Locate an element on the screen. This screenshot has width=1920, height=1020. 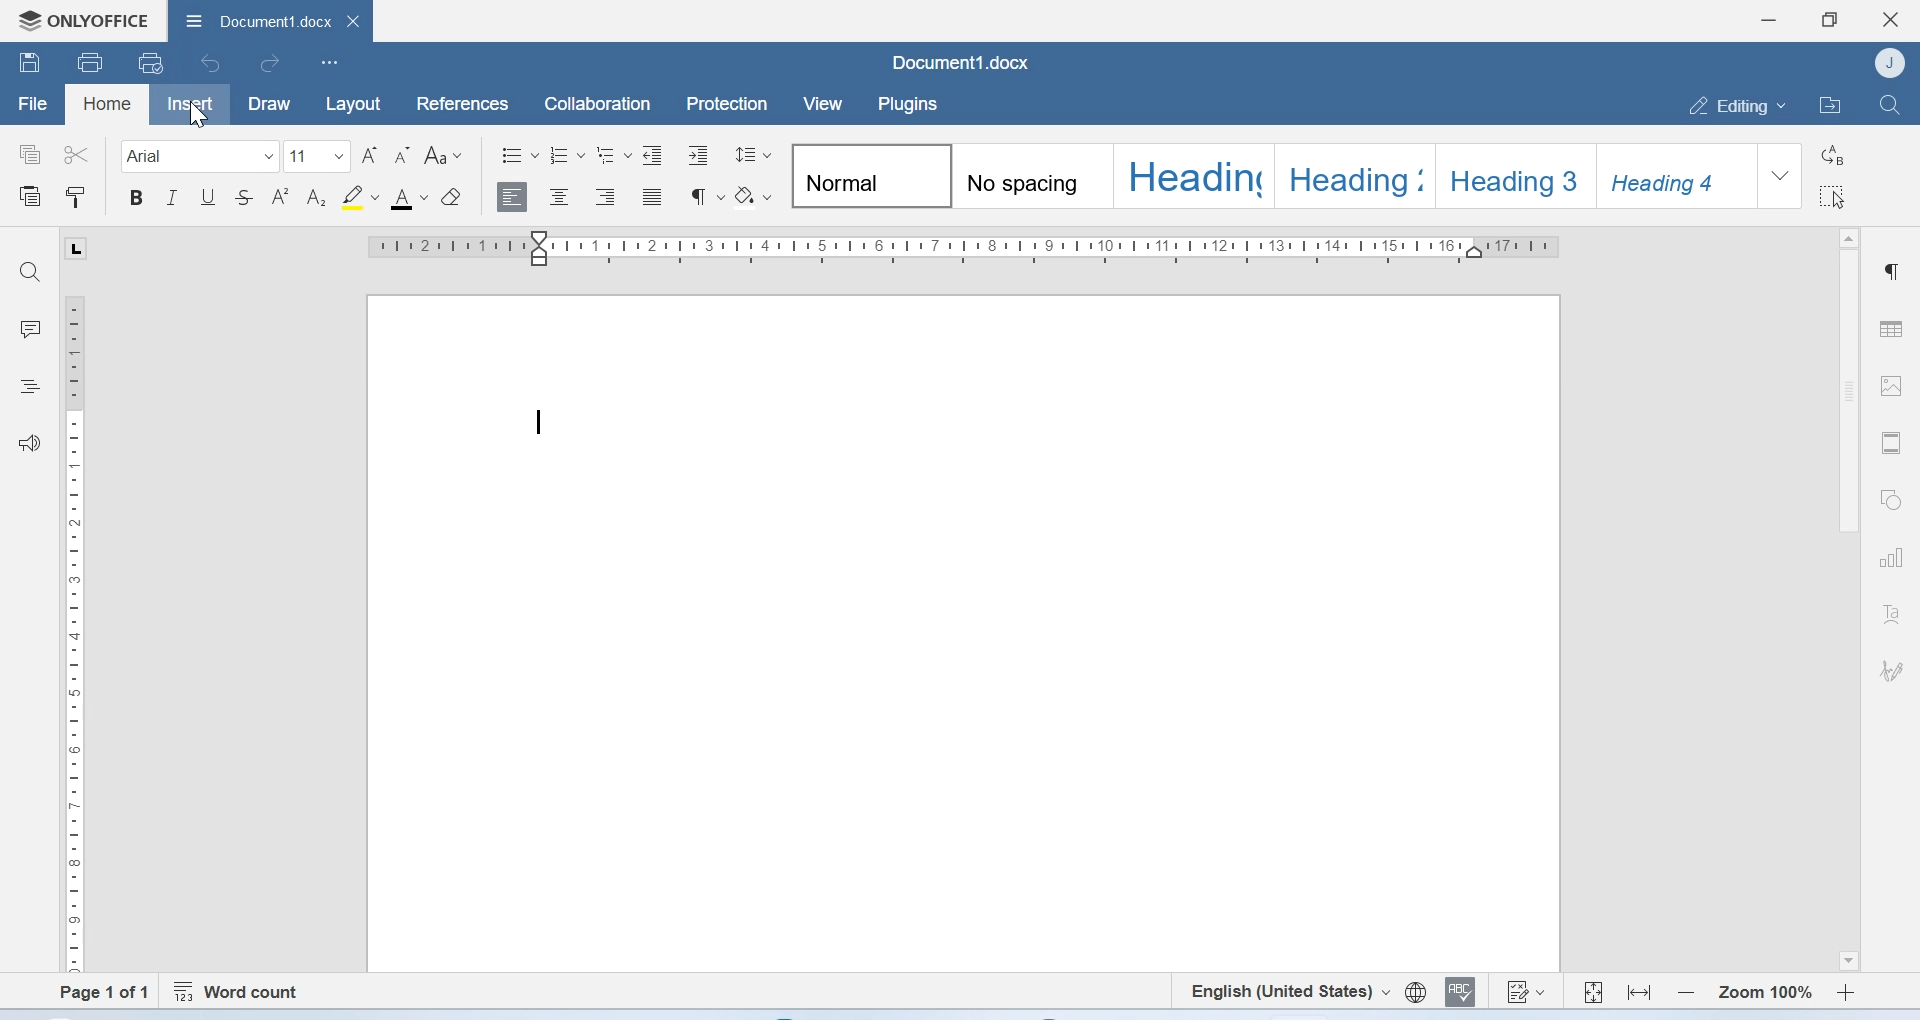
Find is located at coordinates (35, 272).